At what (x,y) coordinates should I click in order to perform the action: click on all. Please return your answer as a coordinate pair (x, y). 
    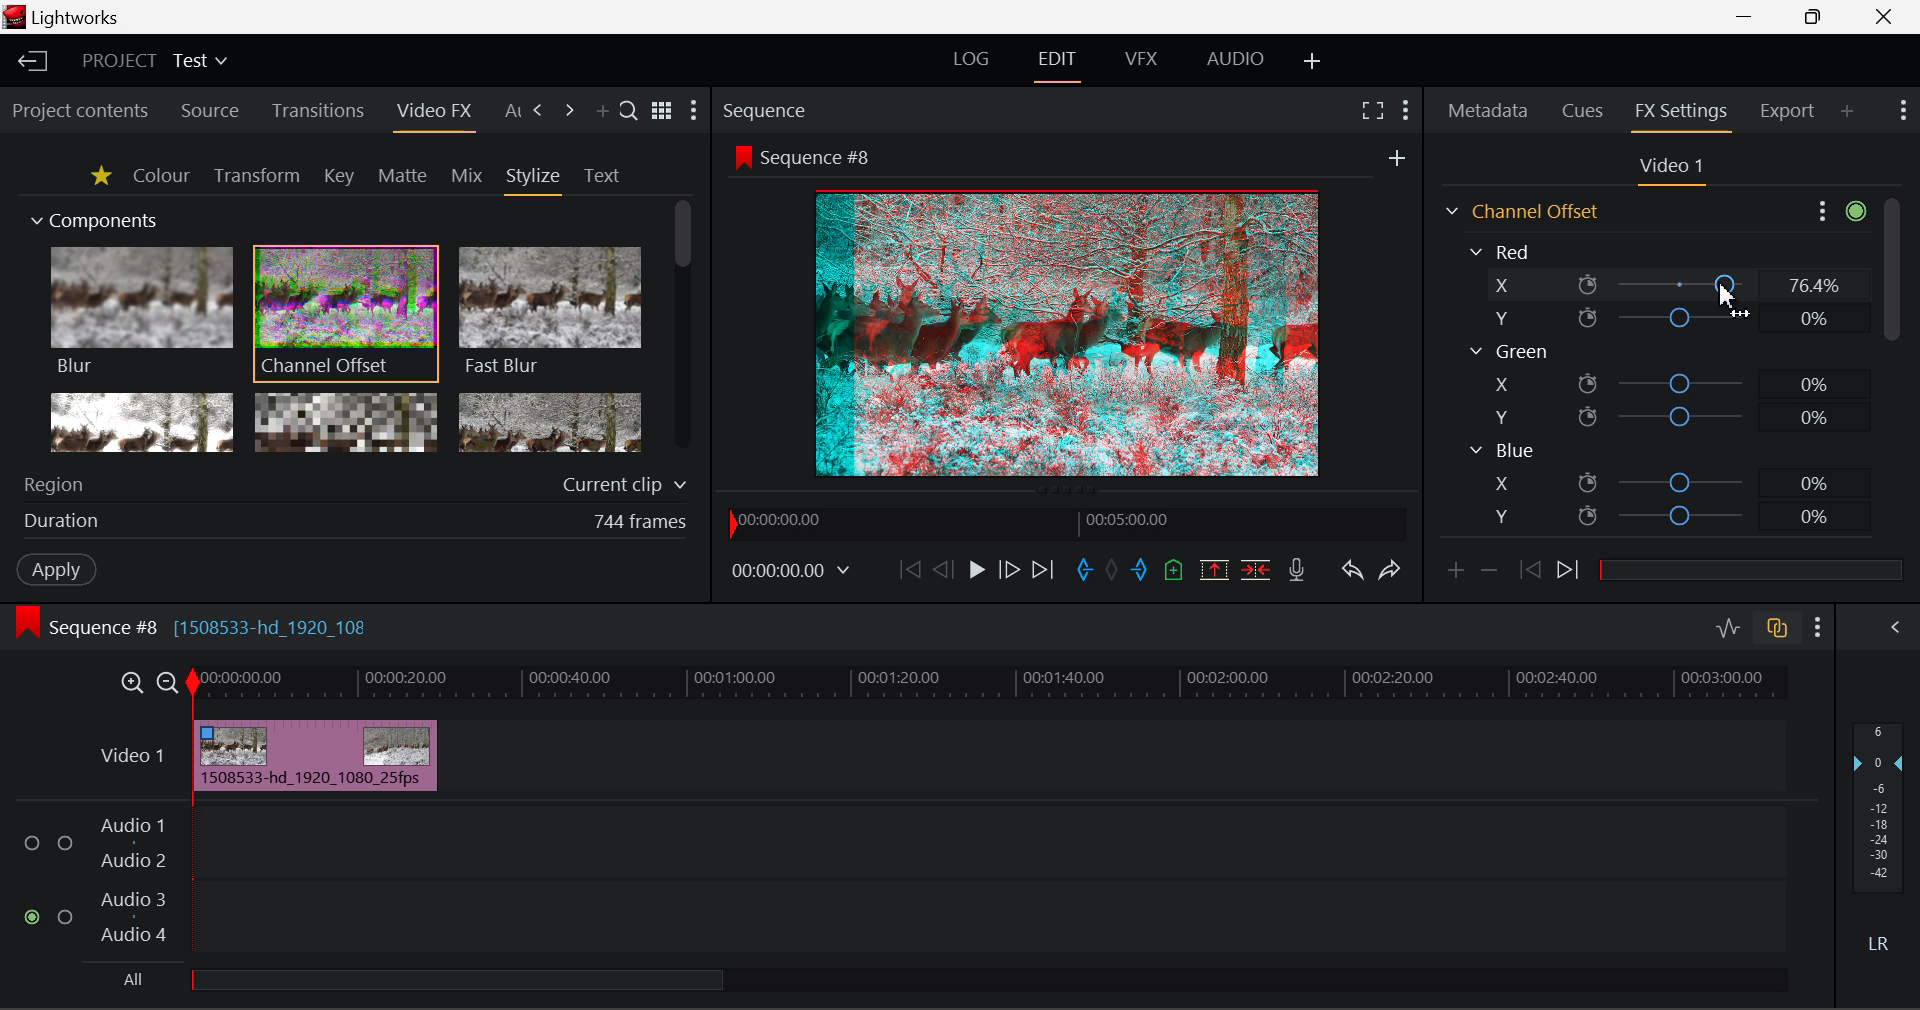
    Looking at the image, I should click on (430, 983).